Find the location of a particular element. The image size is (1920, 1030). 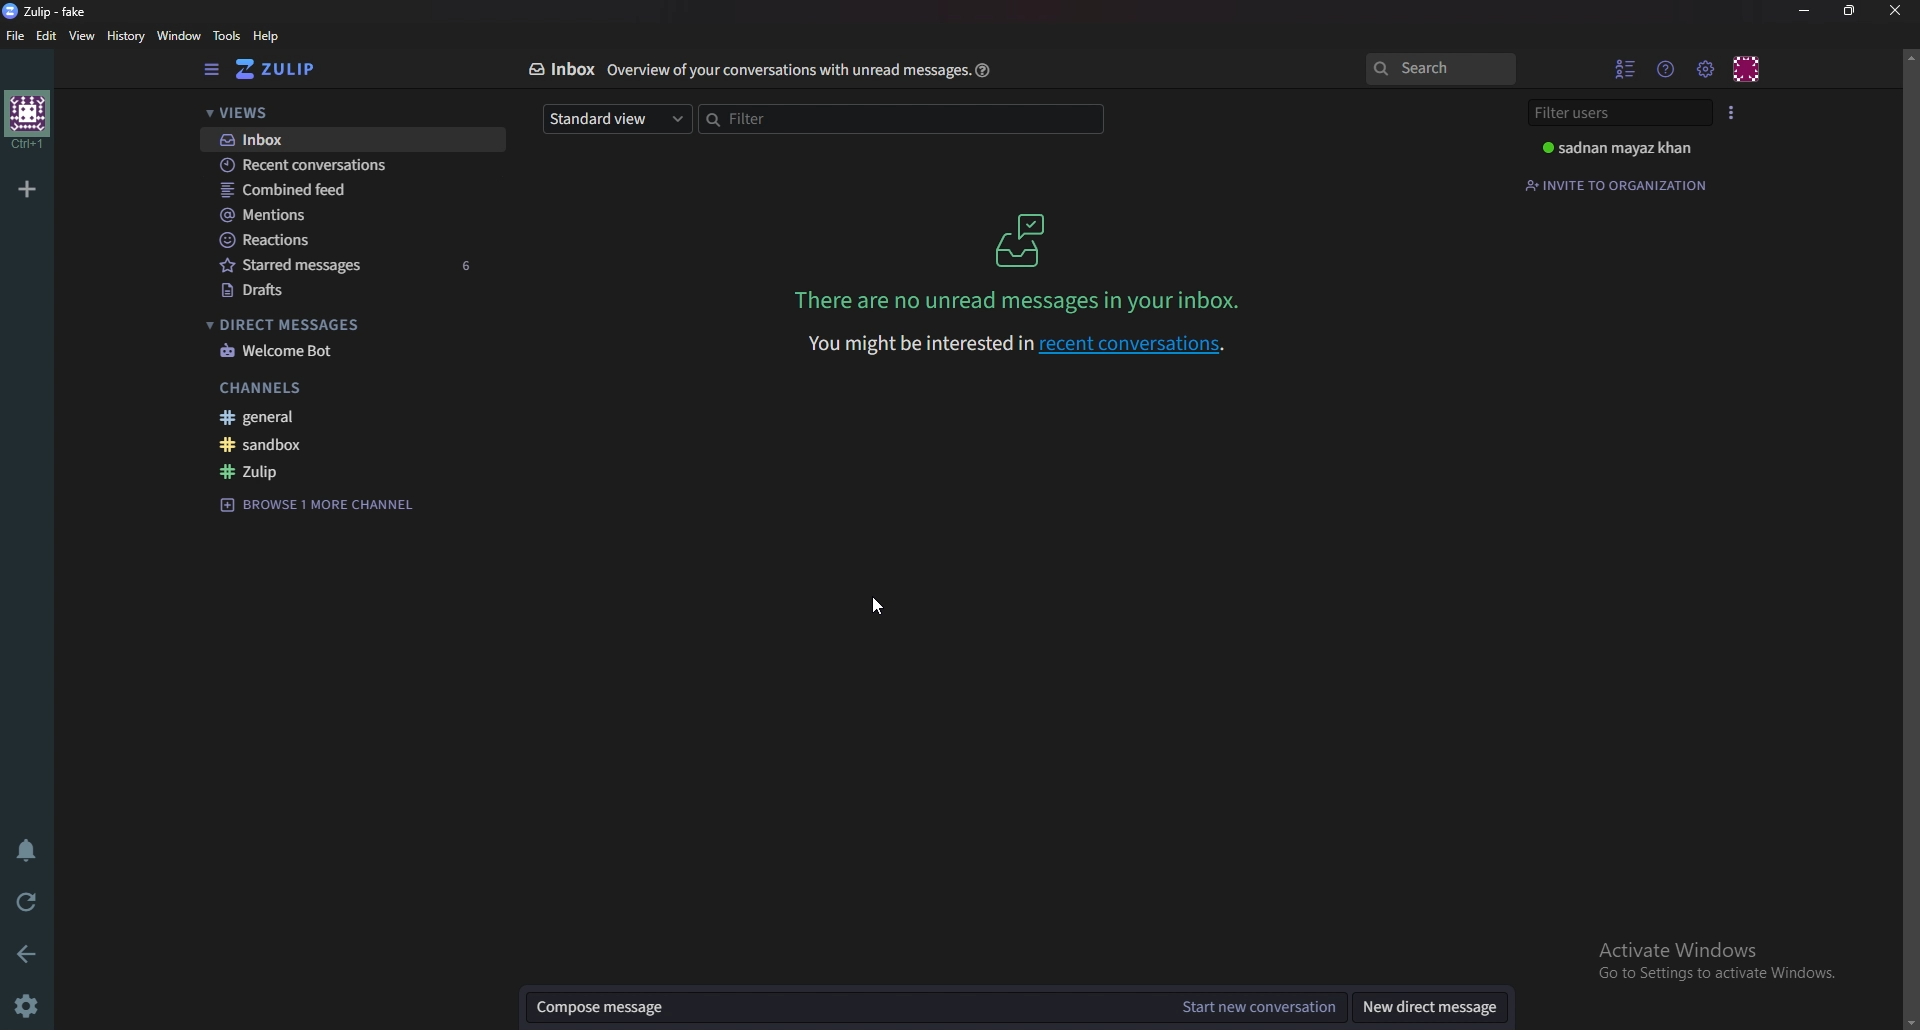

Standard view is located at coordinates (618, 119).